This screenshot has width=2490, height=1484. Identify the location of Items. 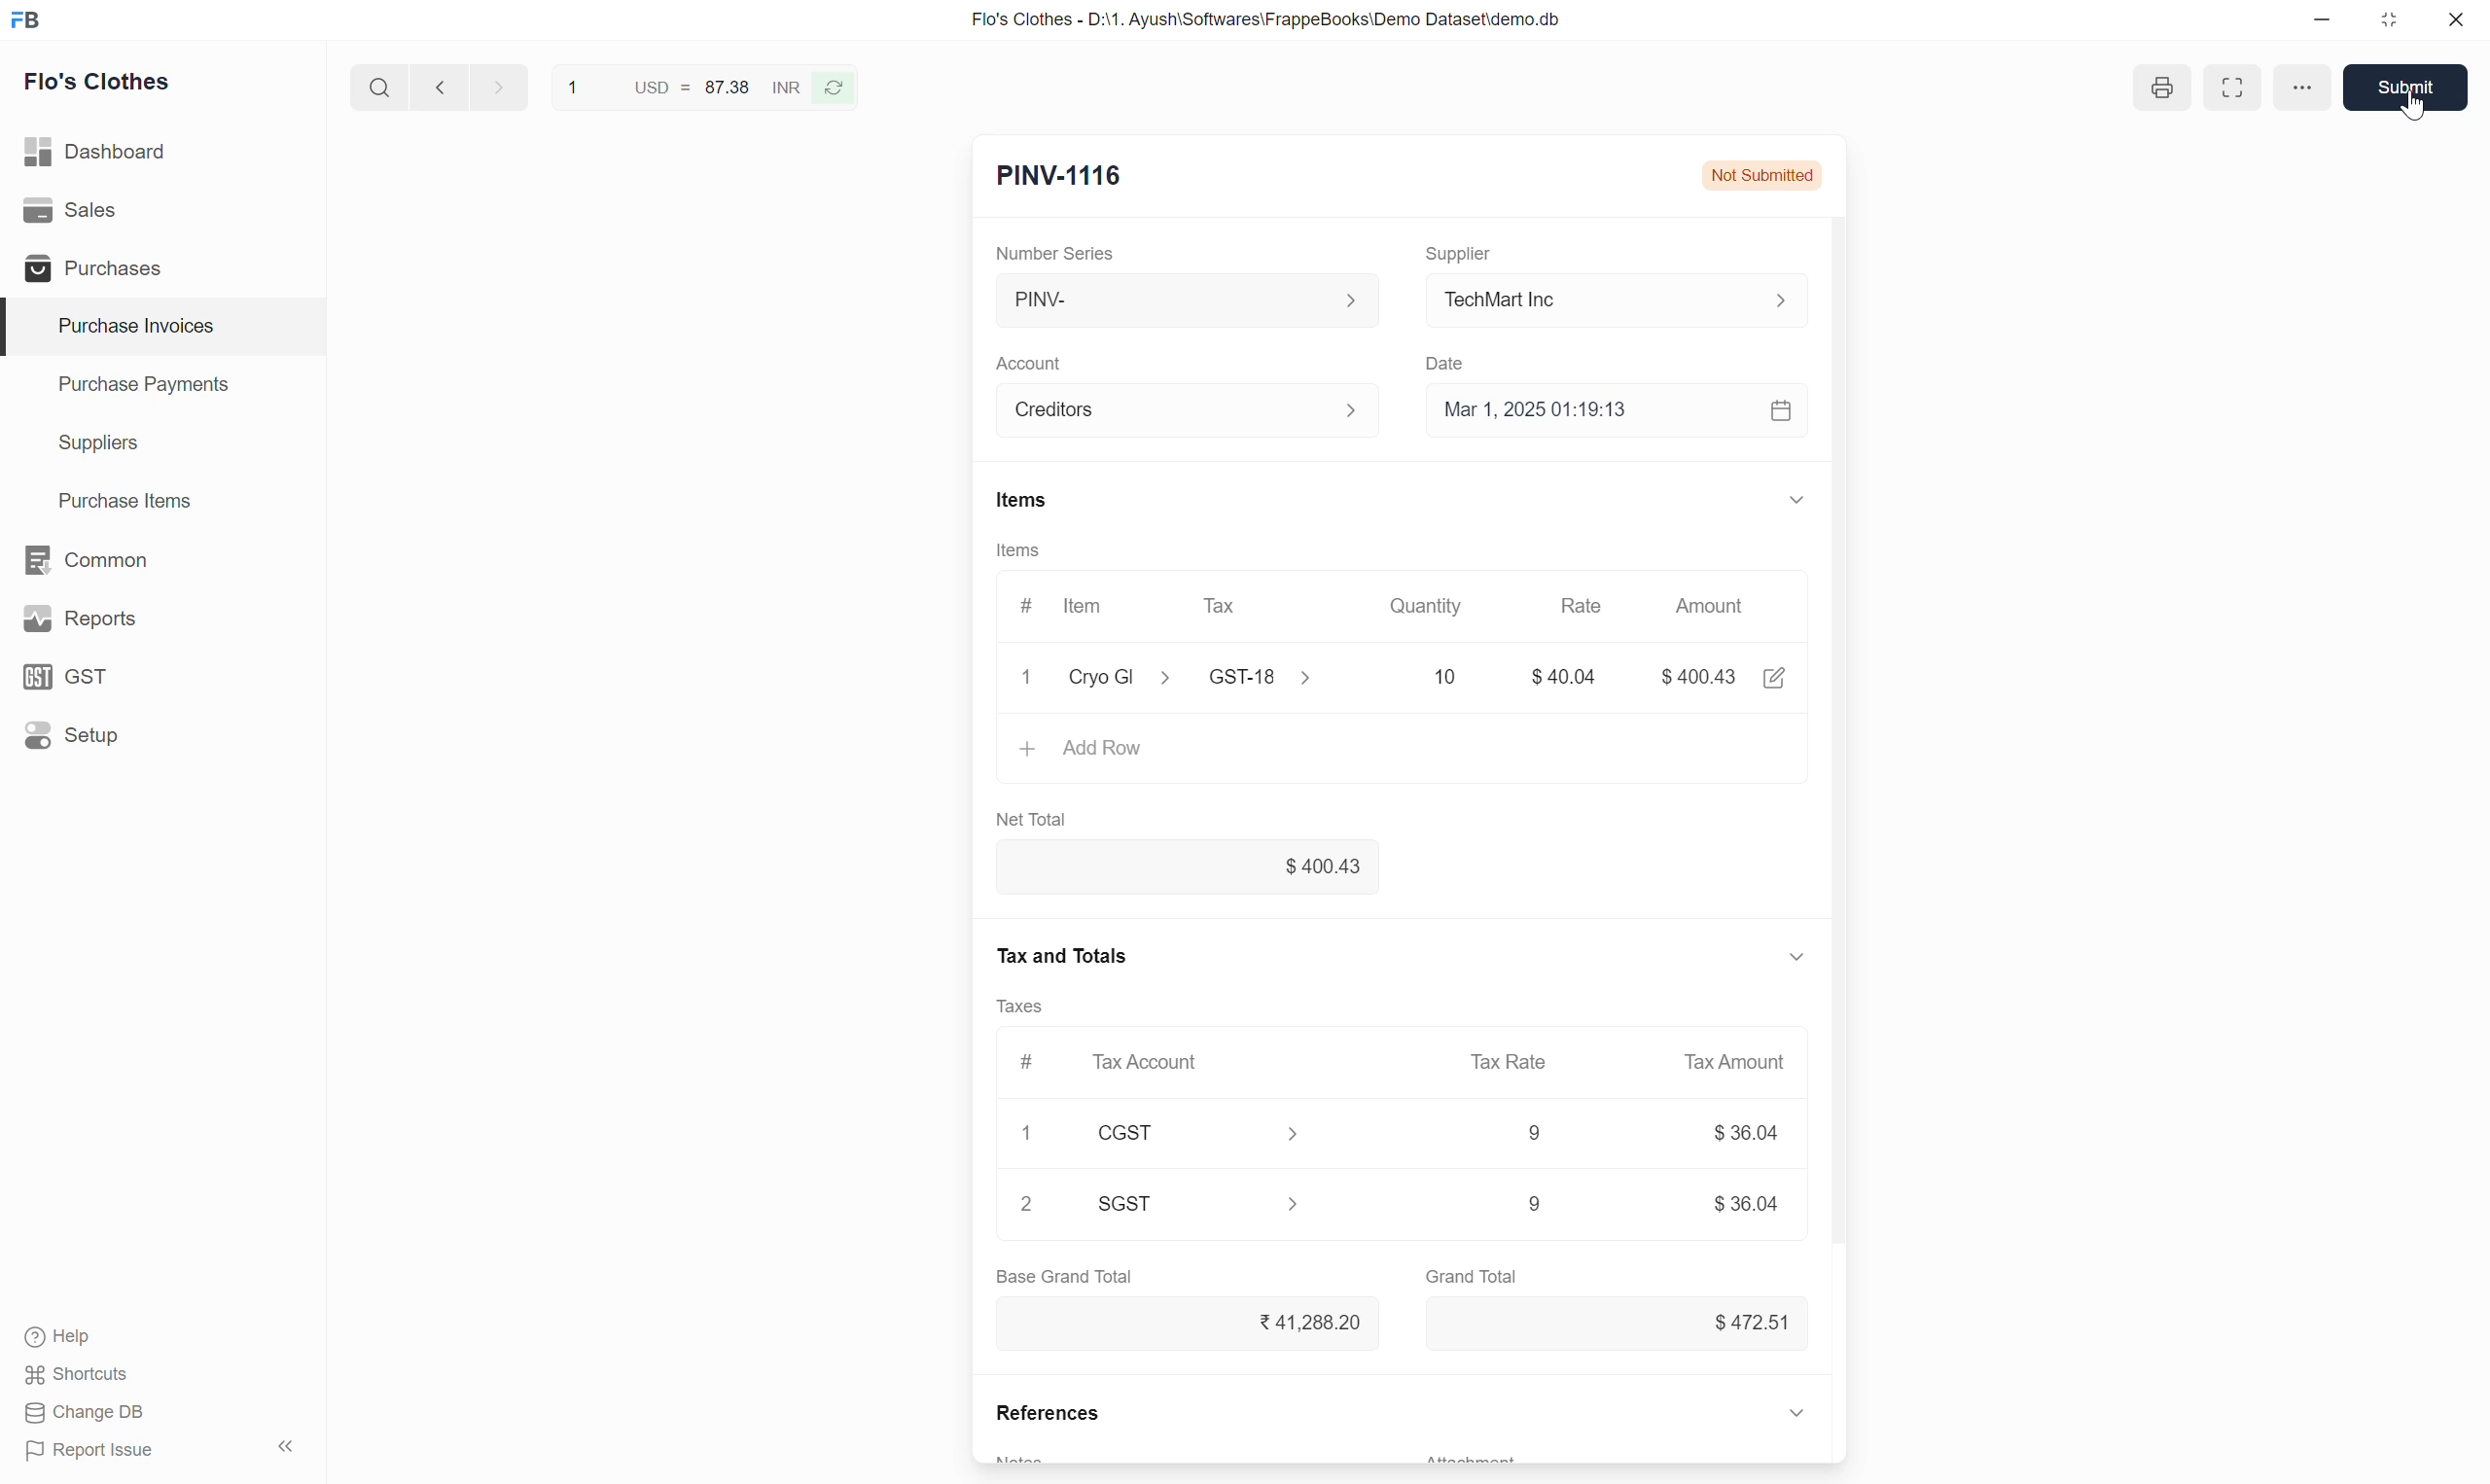
(1018, 550).